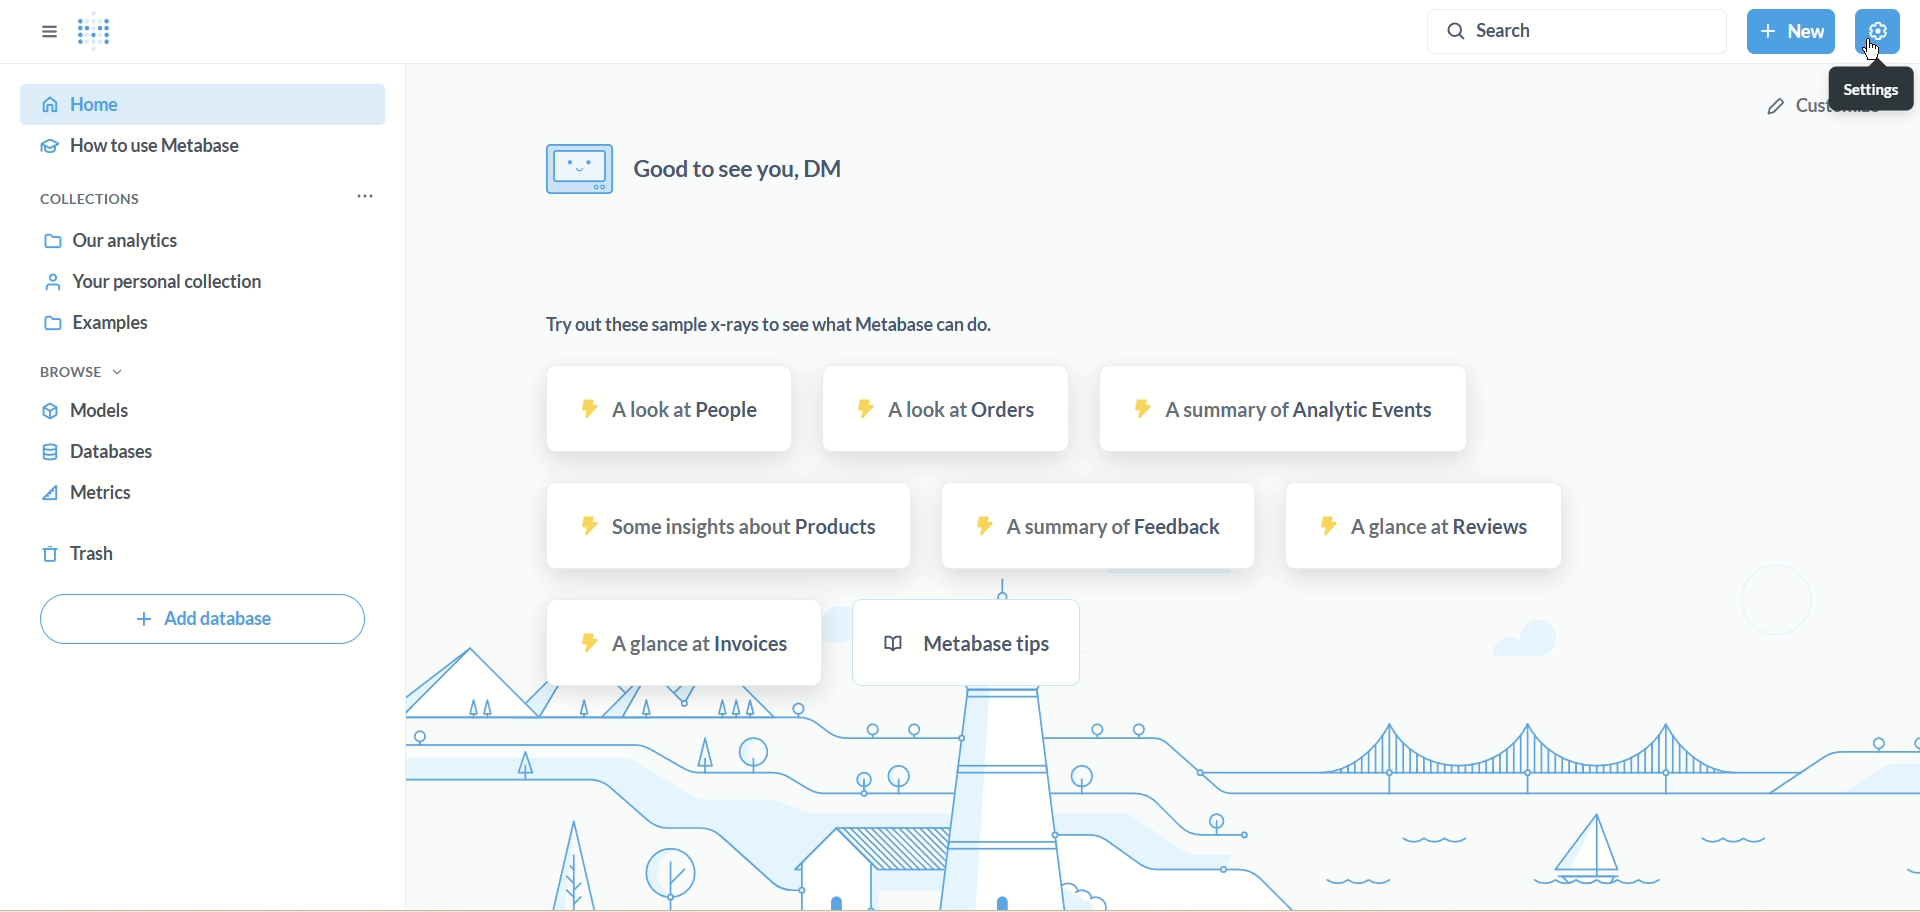  Describe the element at coordinates (683, 643) in the screenshot. I see `a glance at invoices` at that location.